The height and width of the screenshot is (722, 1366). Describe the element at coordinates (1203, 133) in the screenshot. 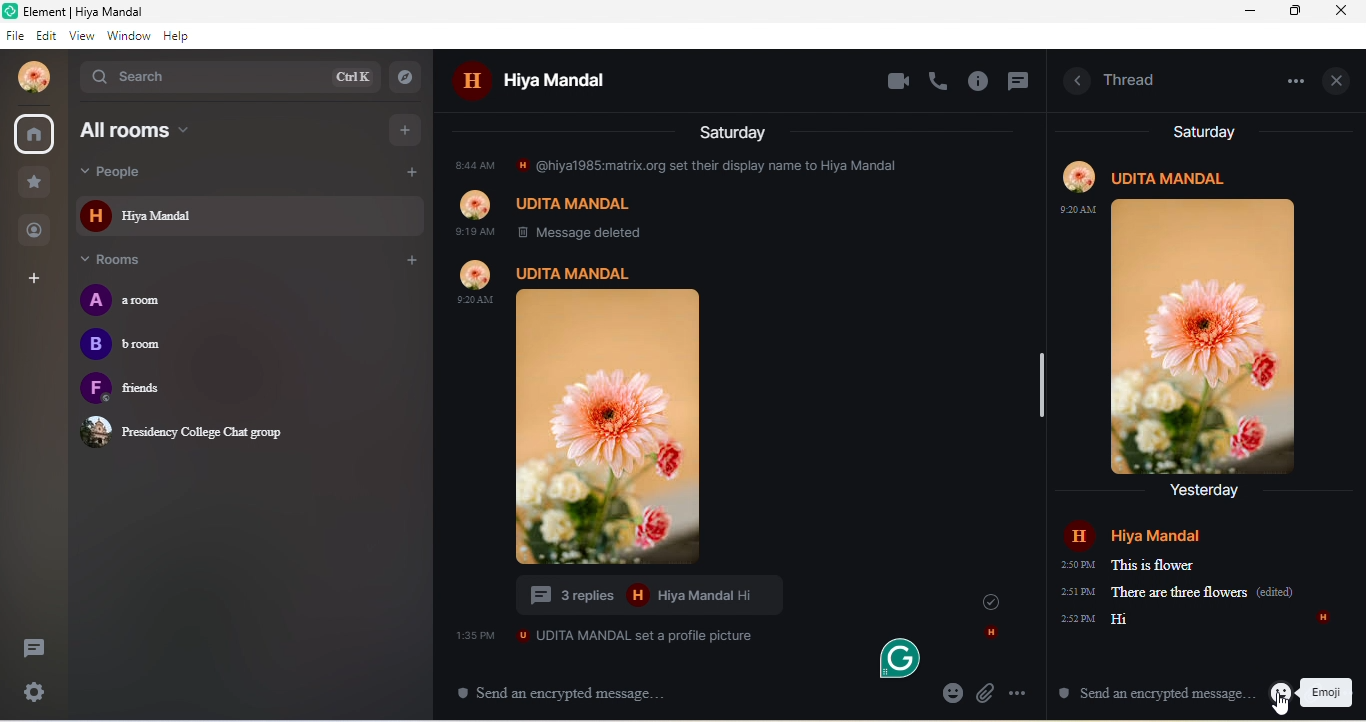

I see `Saturday` at that location.